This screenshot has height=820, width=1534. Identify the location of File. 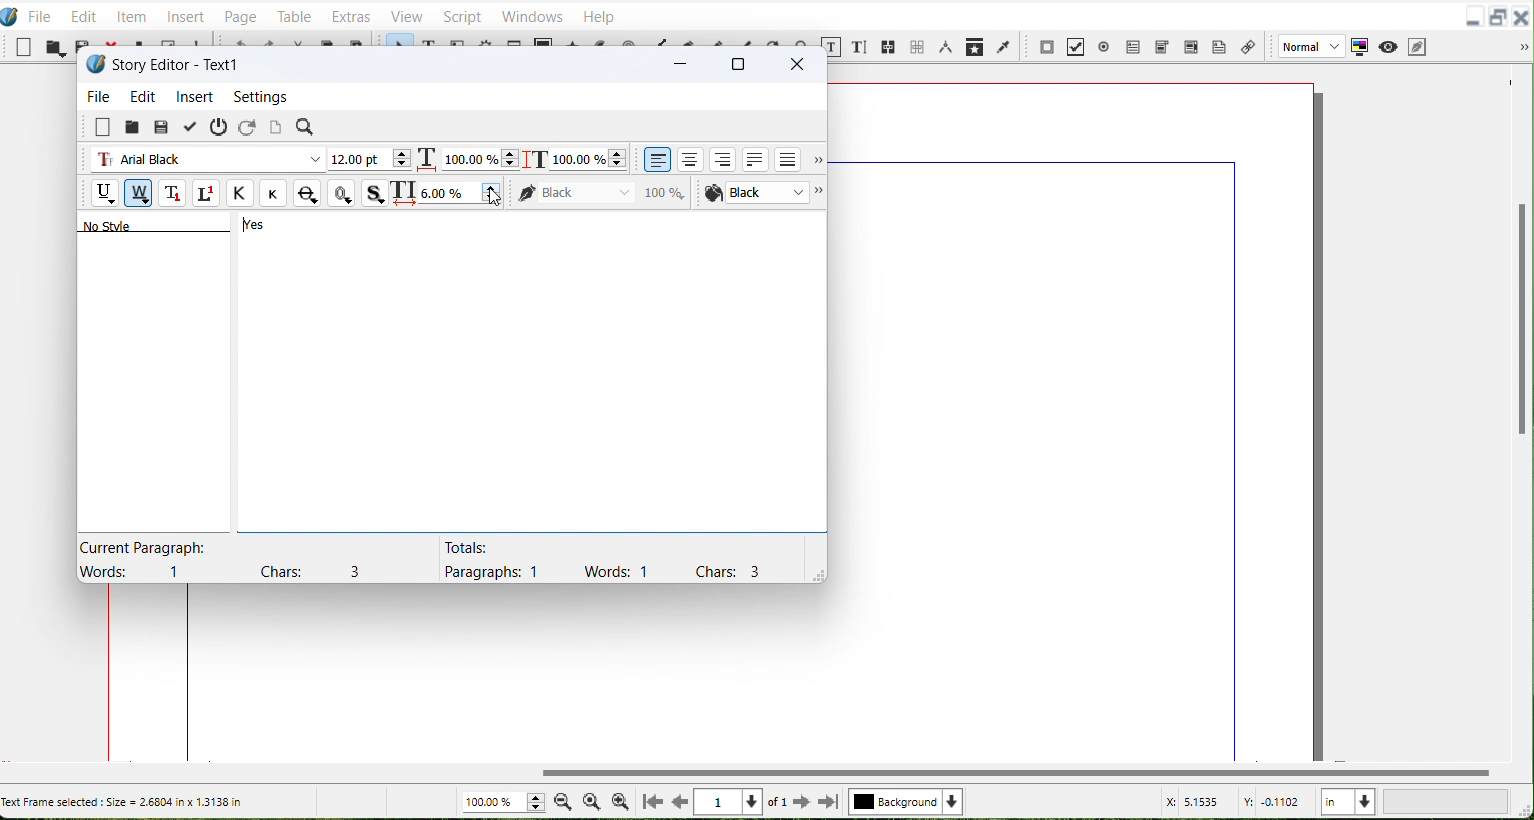
(99, 98).